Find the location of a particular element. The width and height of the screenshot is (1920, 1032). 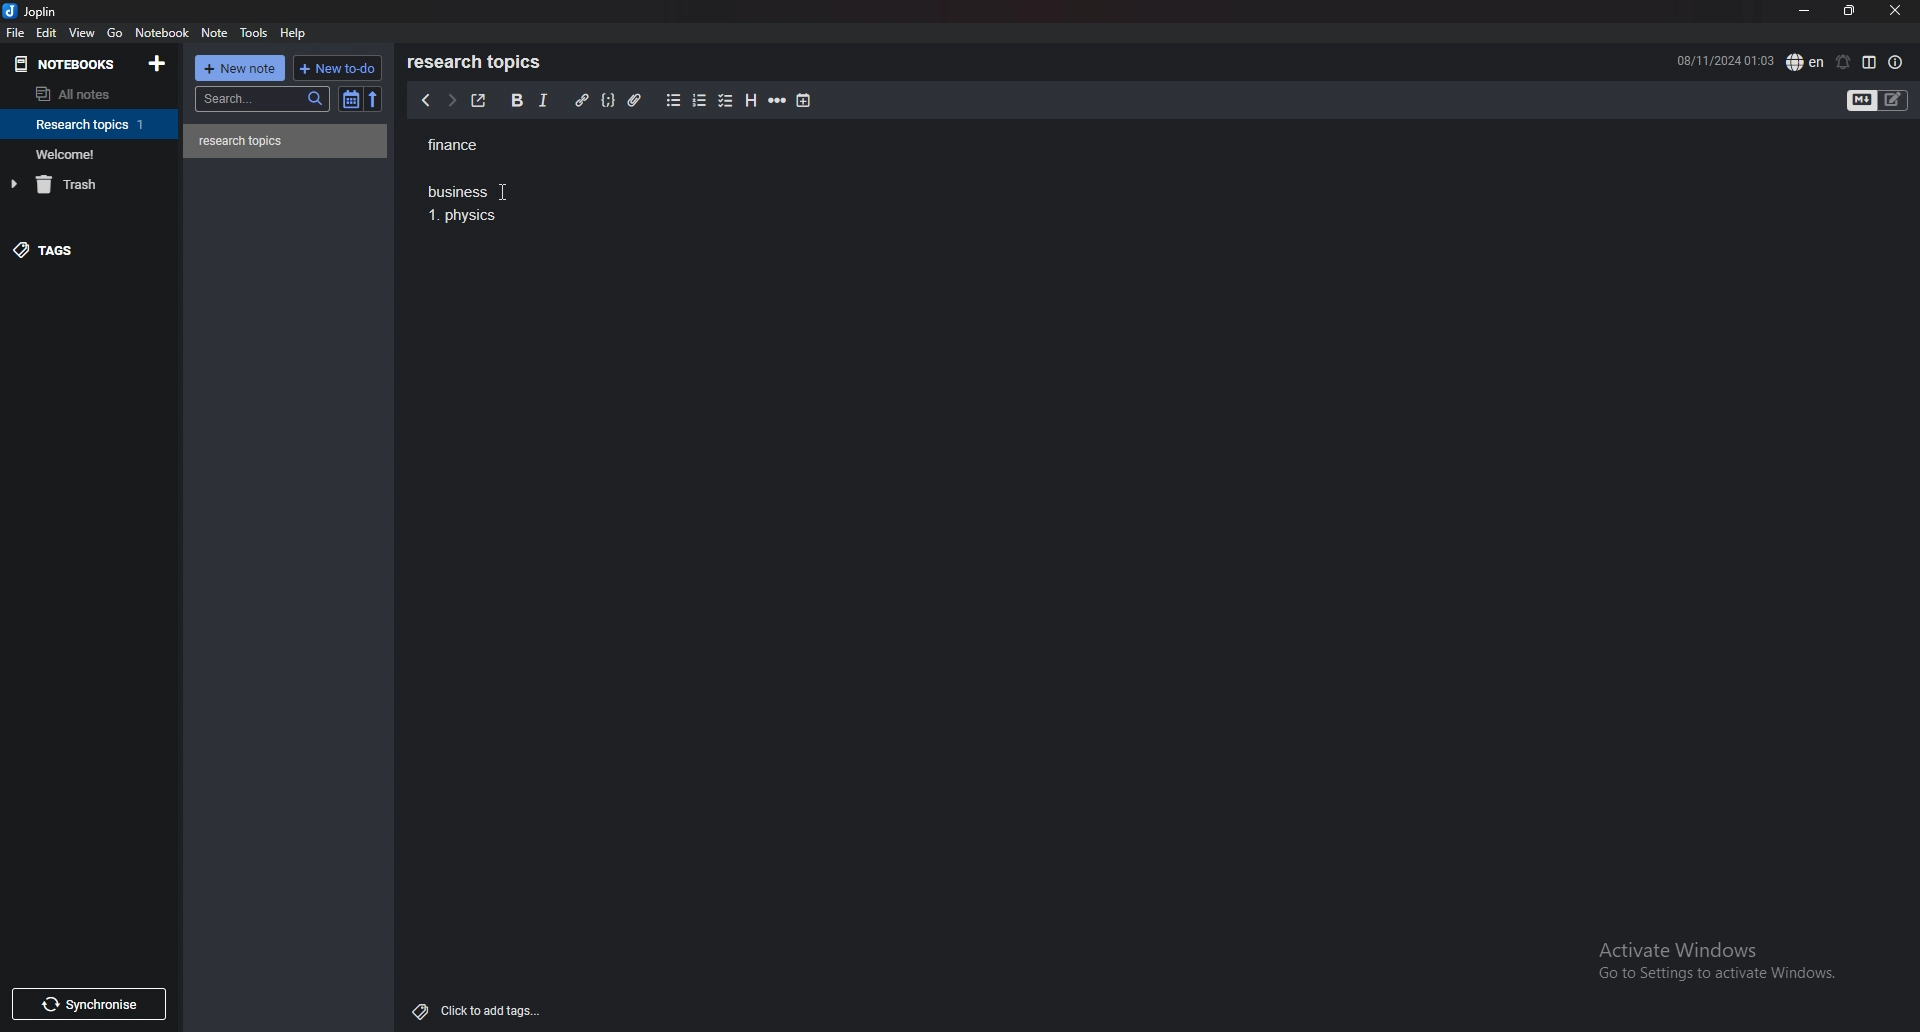

Click to add tags is located at coordinates (472, 1010).